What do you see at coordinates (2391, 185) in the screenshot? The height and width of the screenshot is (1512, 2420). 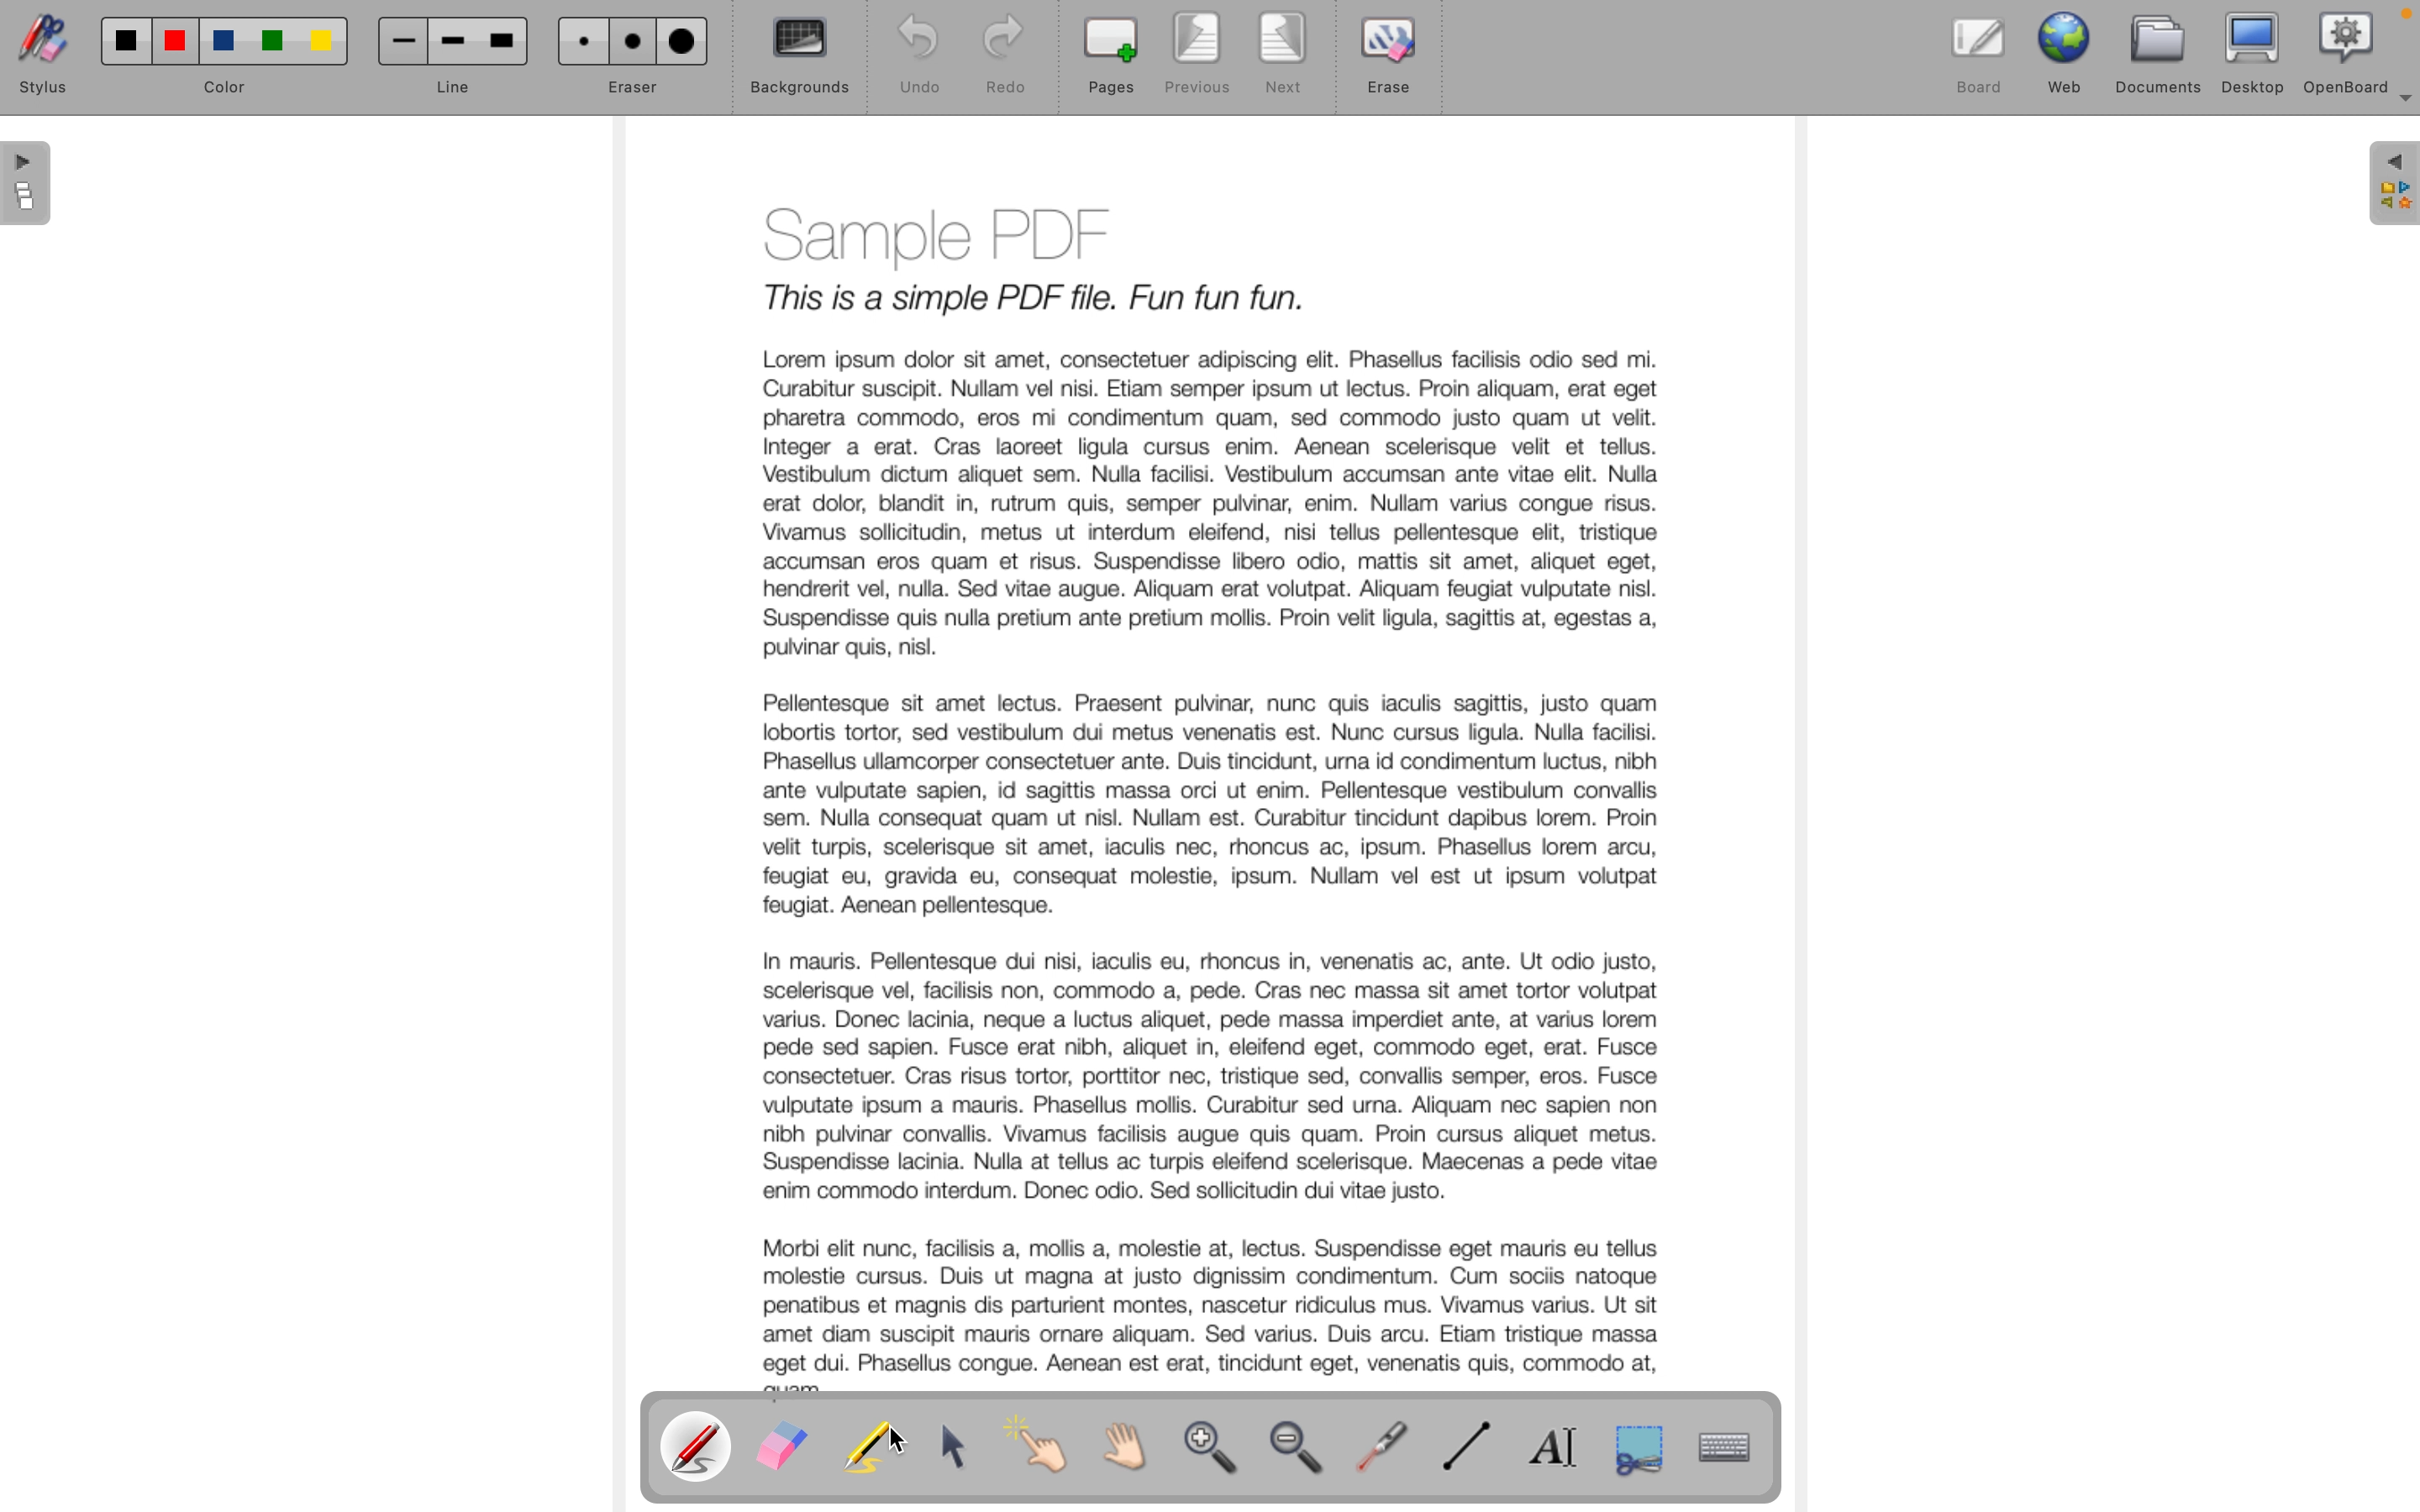 I see `sidebar` at bounding box center [2391, 185].